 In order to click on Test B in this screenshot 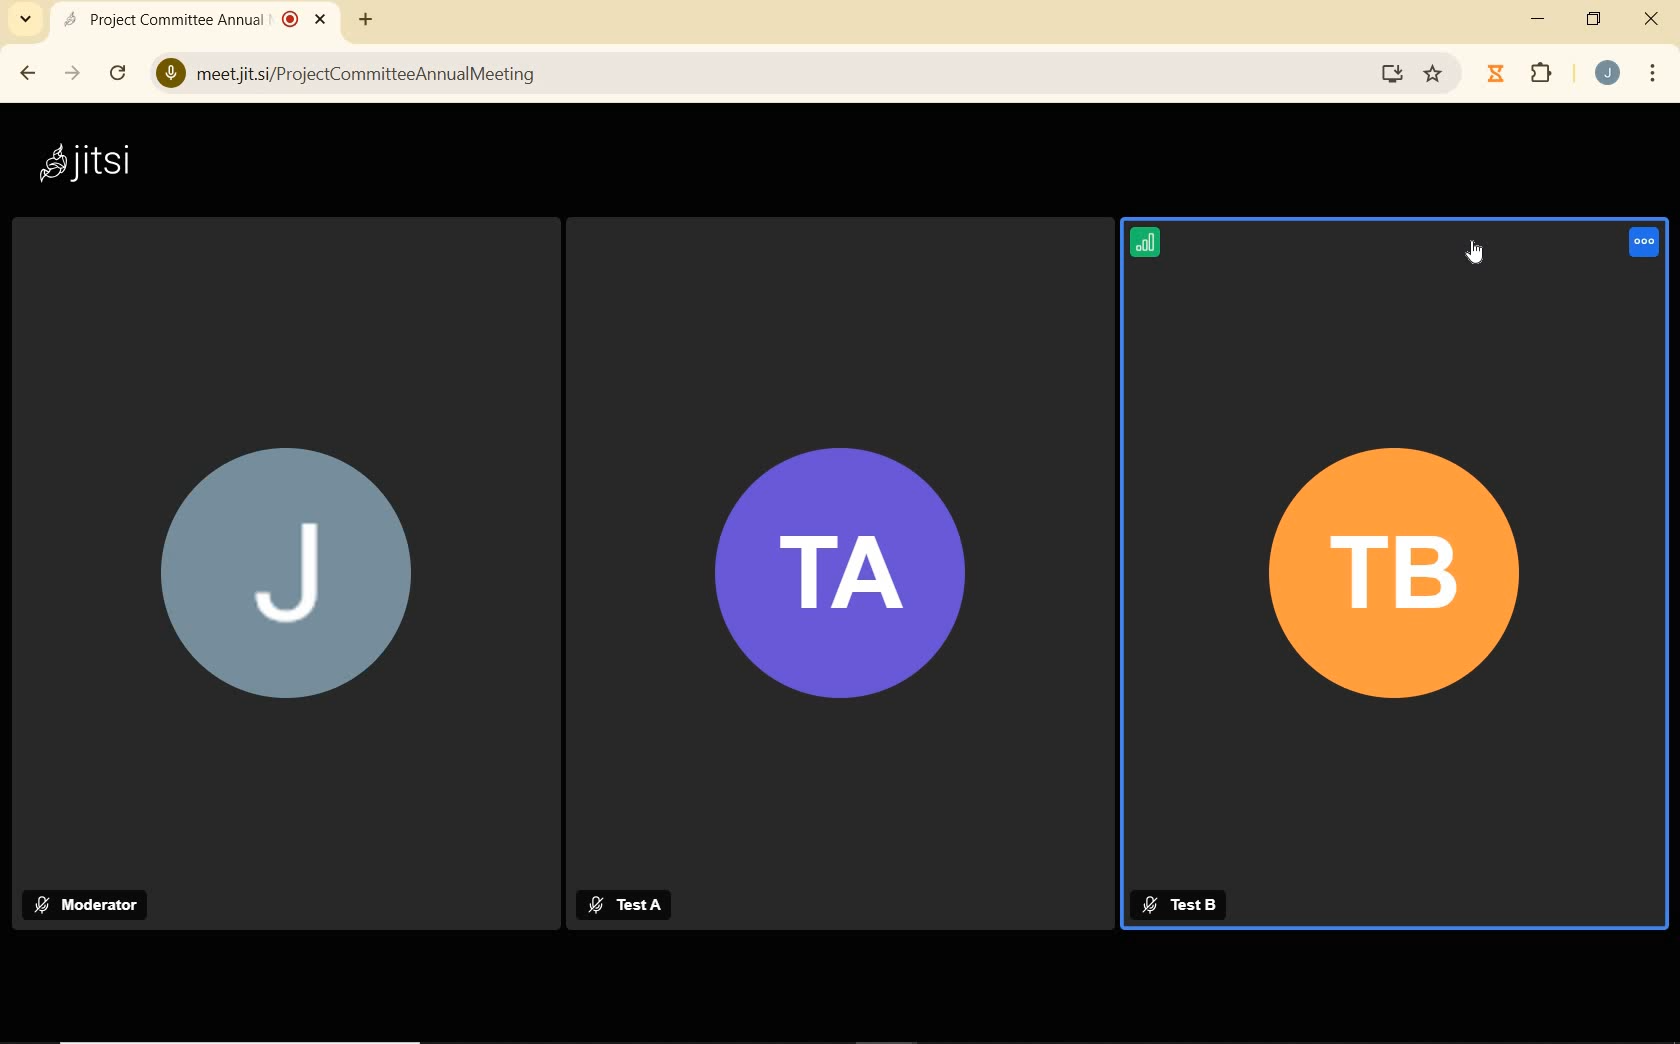, I will do `click(1183, 905)`.